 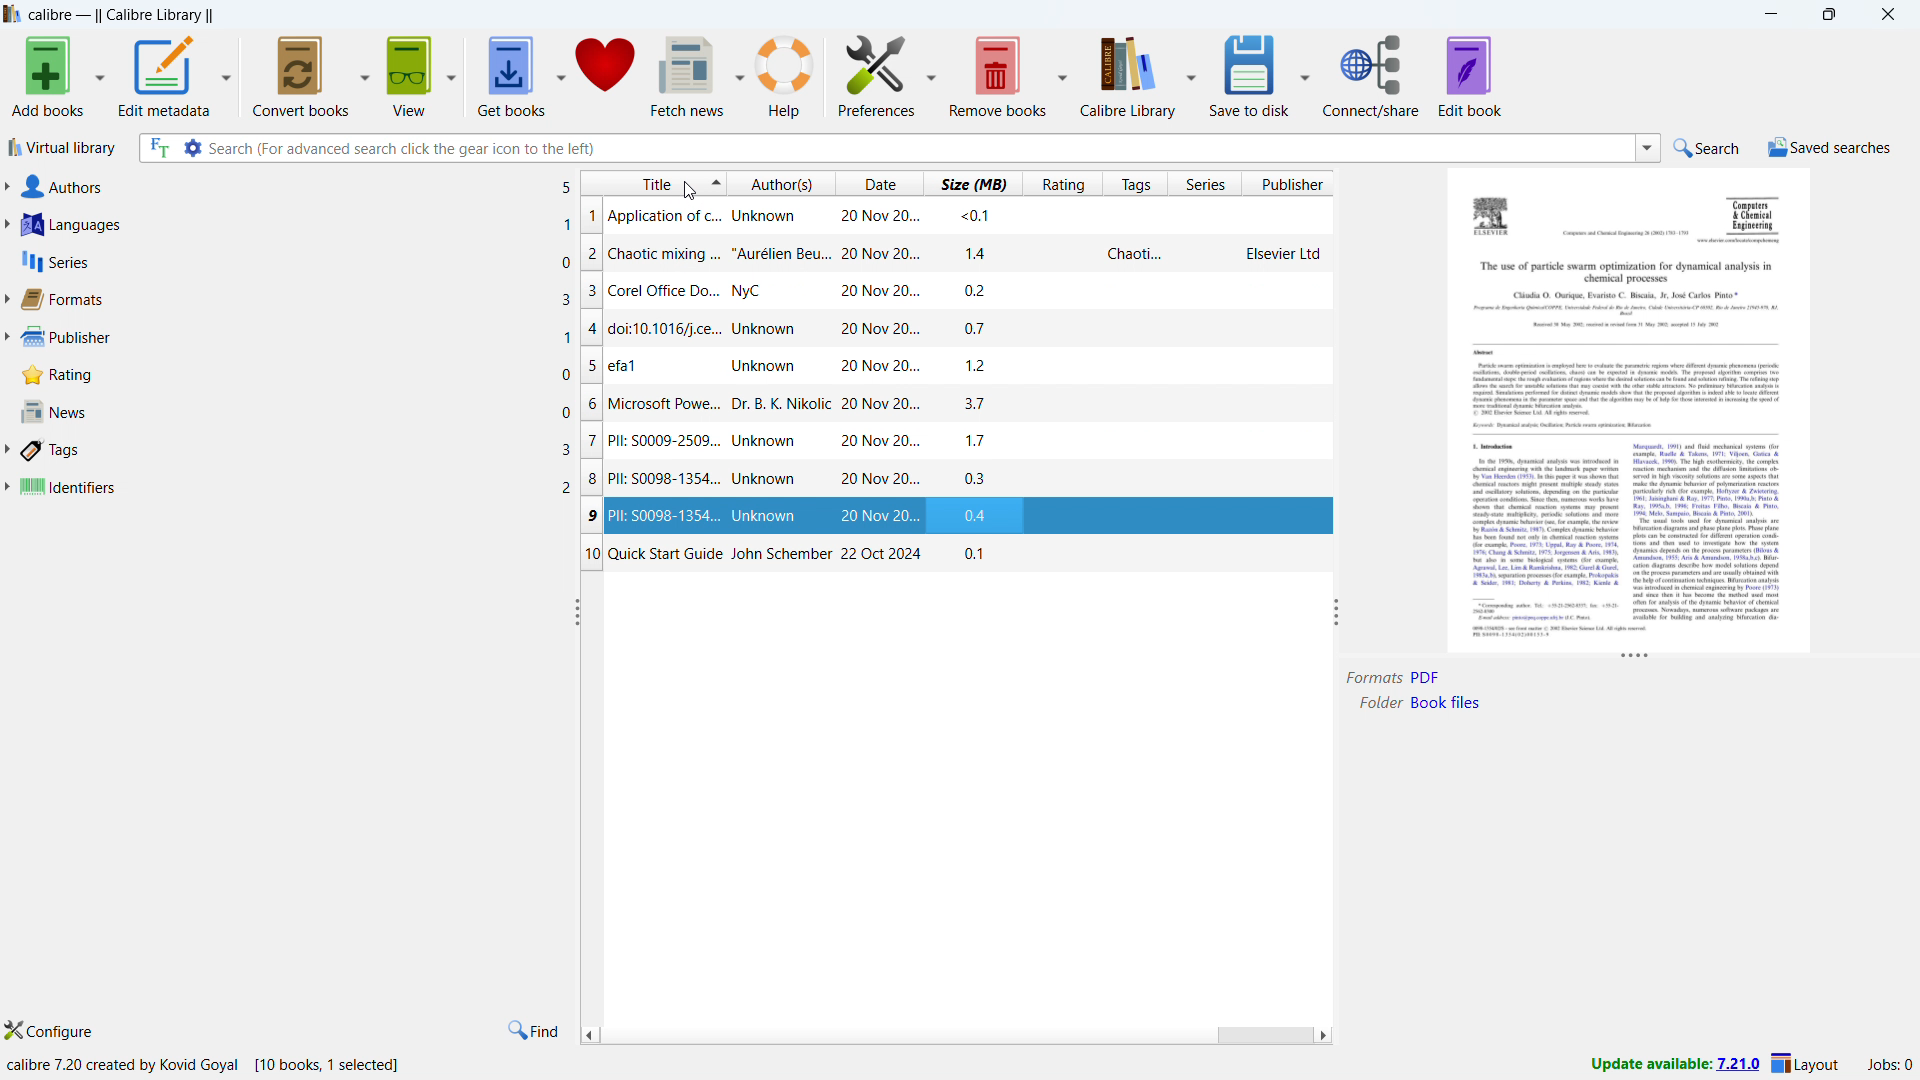 I want to click on save to disk options , so click(x=1302, y=75).